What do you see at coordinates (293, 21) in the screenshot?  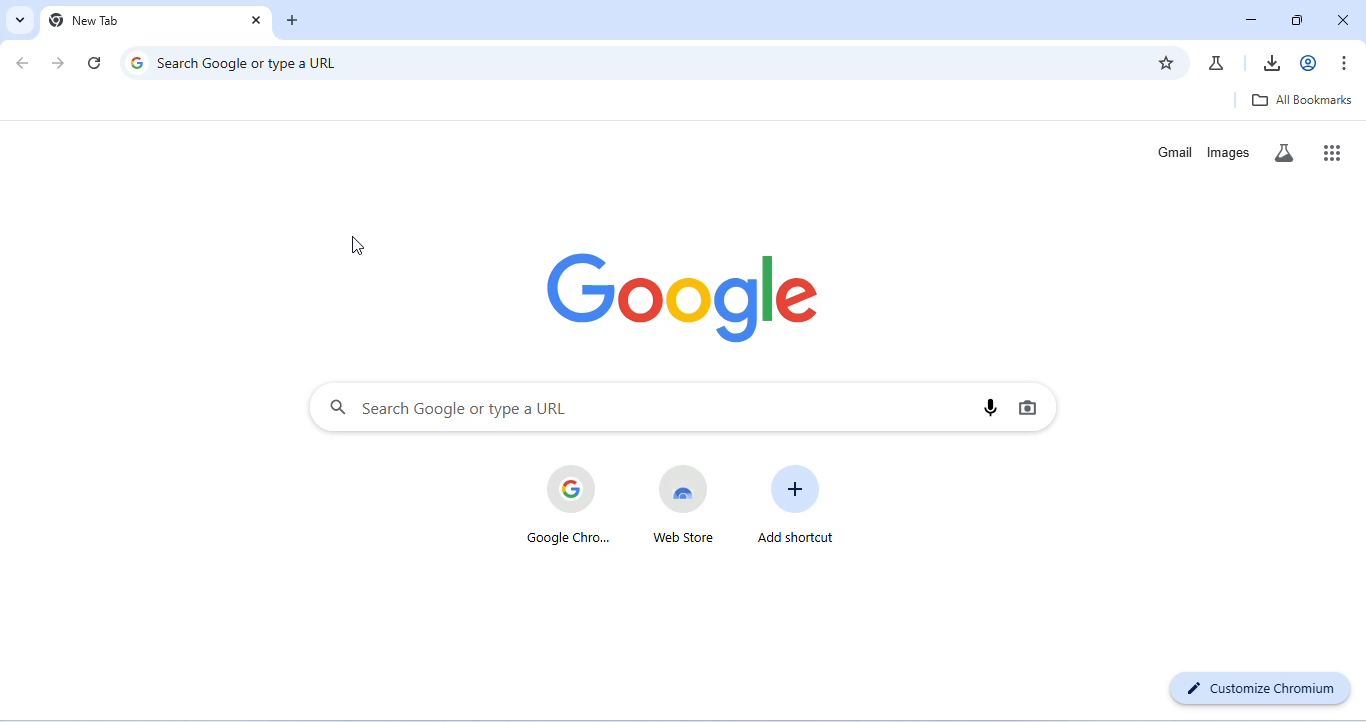 I see `close tab` at bounding box center [293, 21].